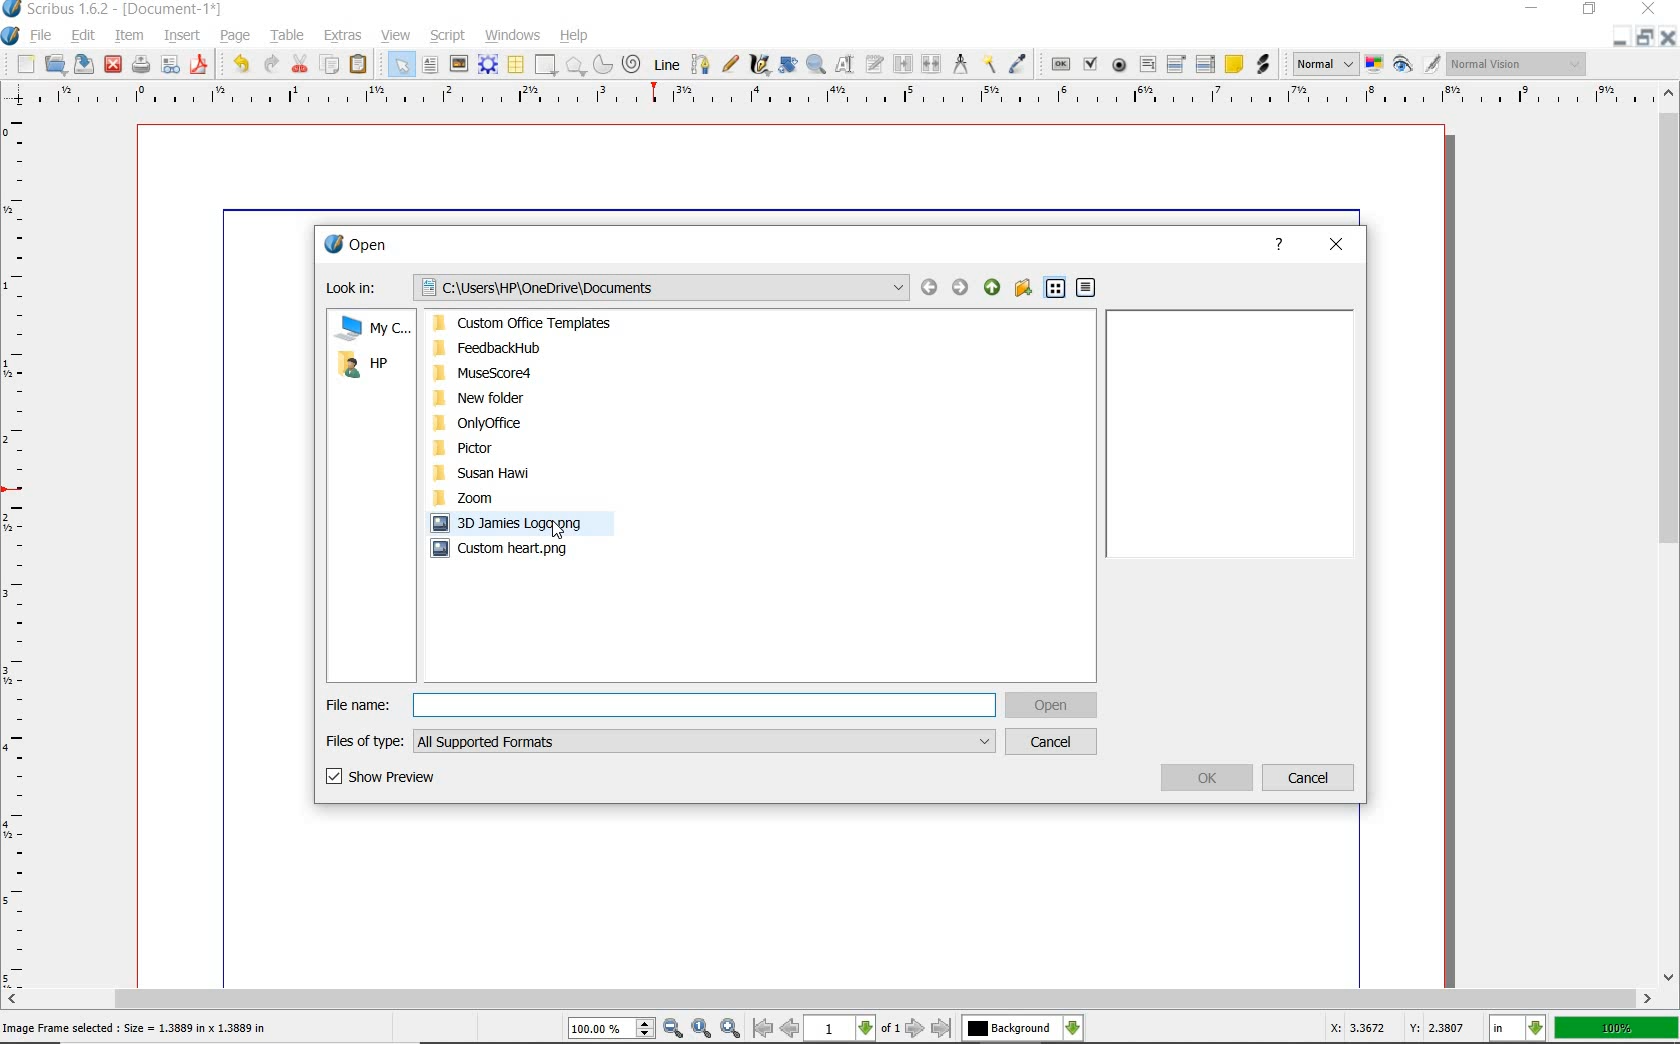  Describe the element at coordinates (786, 65) in the screenshot. I see `edit contents of frame` at that location.